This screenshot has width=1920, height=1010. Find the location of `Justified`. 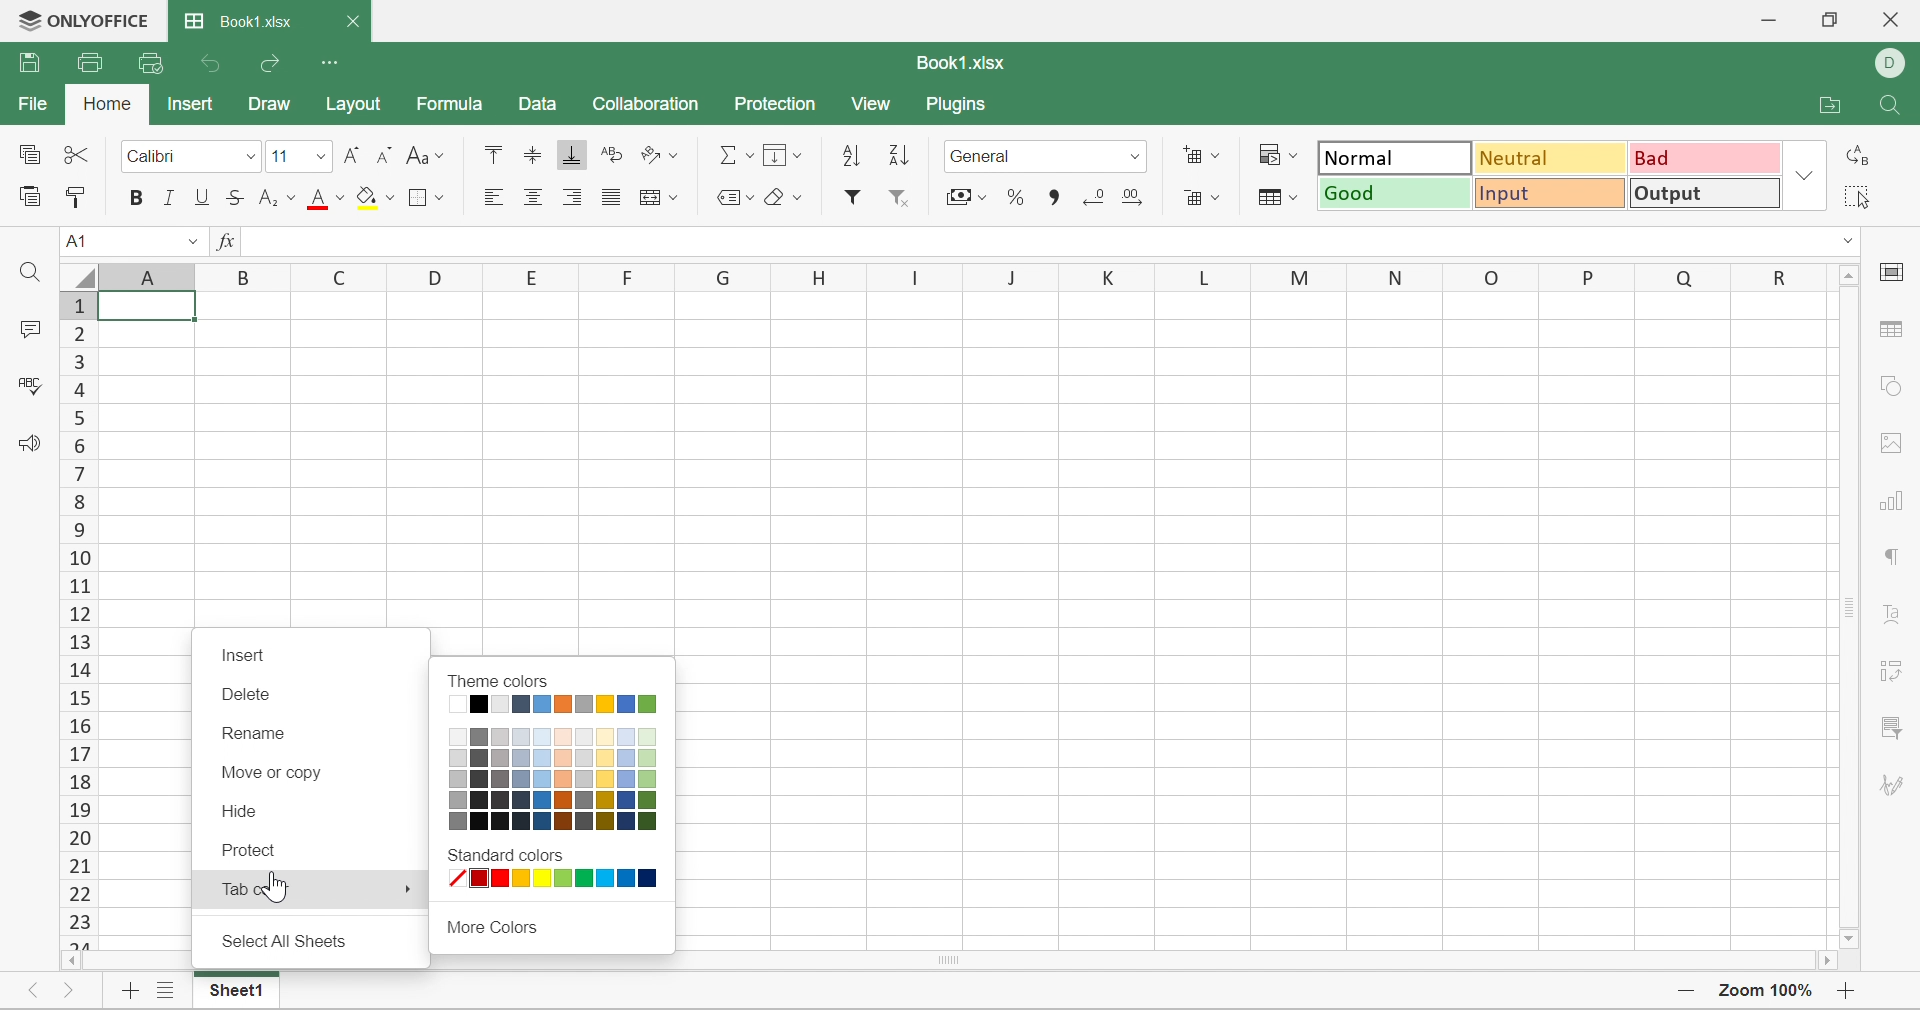

Justified is located at coordinates (607, 197).